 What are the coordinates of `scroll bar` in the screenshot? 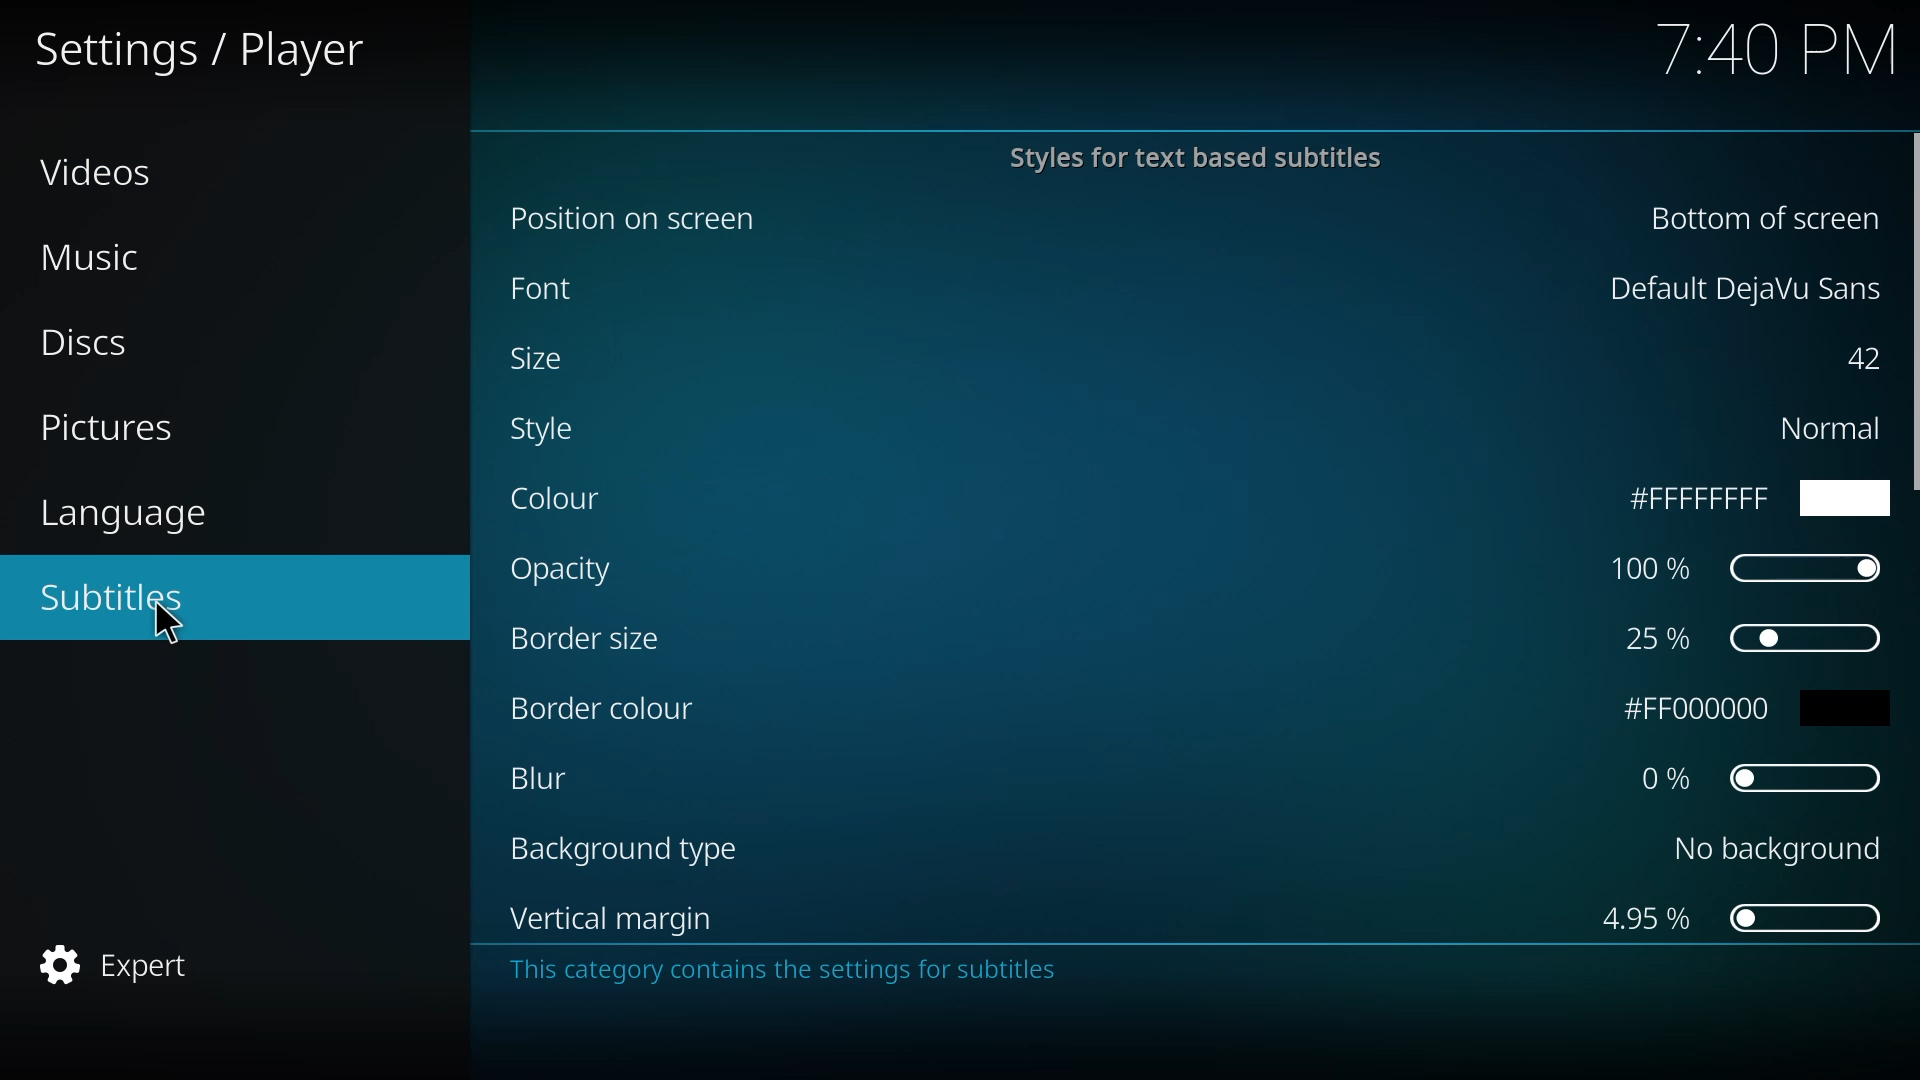 It's located at (1916, 316).